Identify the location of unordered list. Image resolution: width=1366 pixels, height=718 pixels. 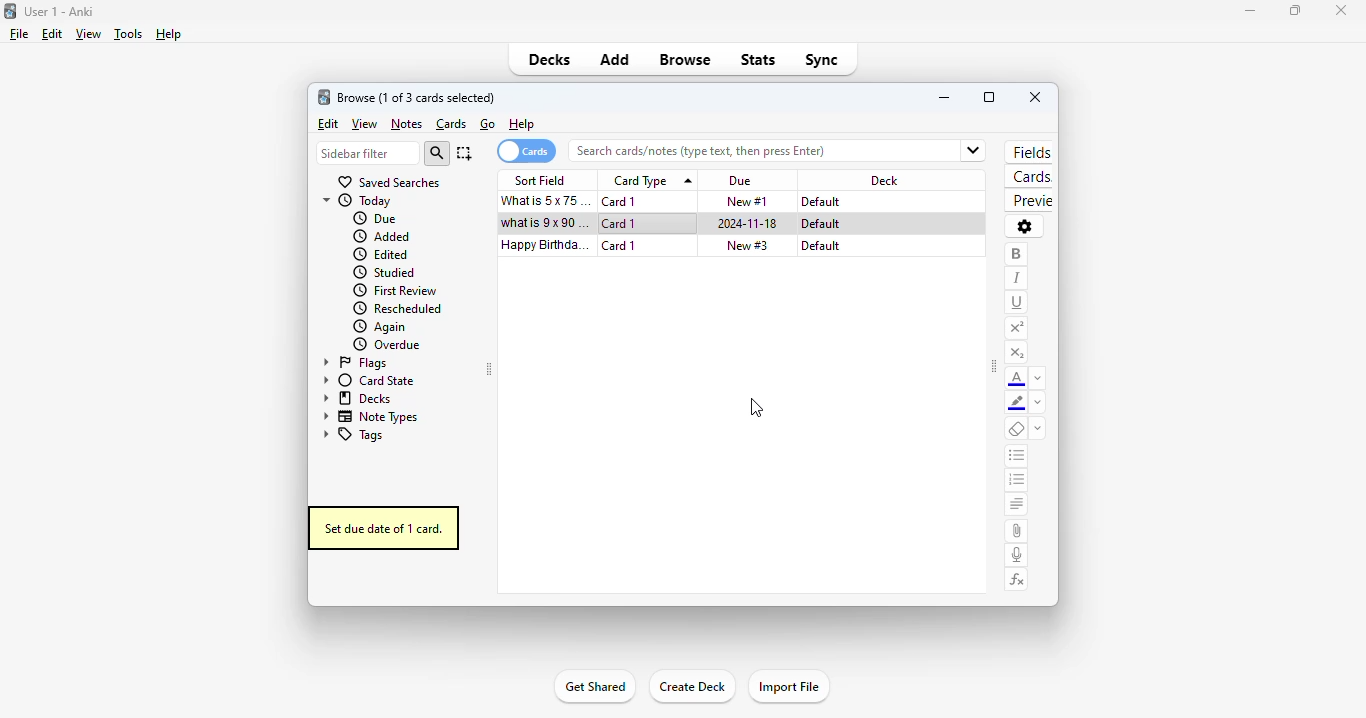
(1018, 455).